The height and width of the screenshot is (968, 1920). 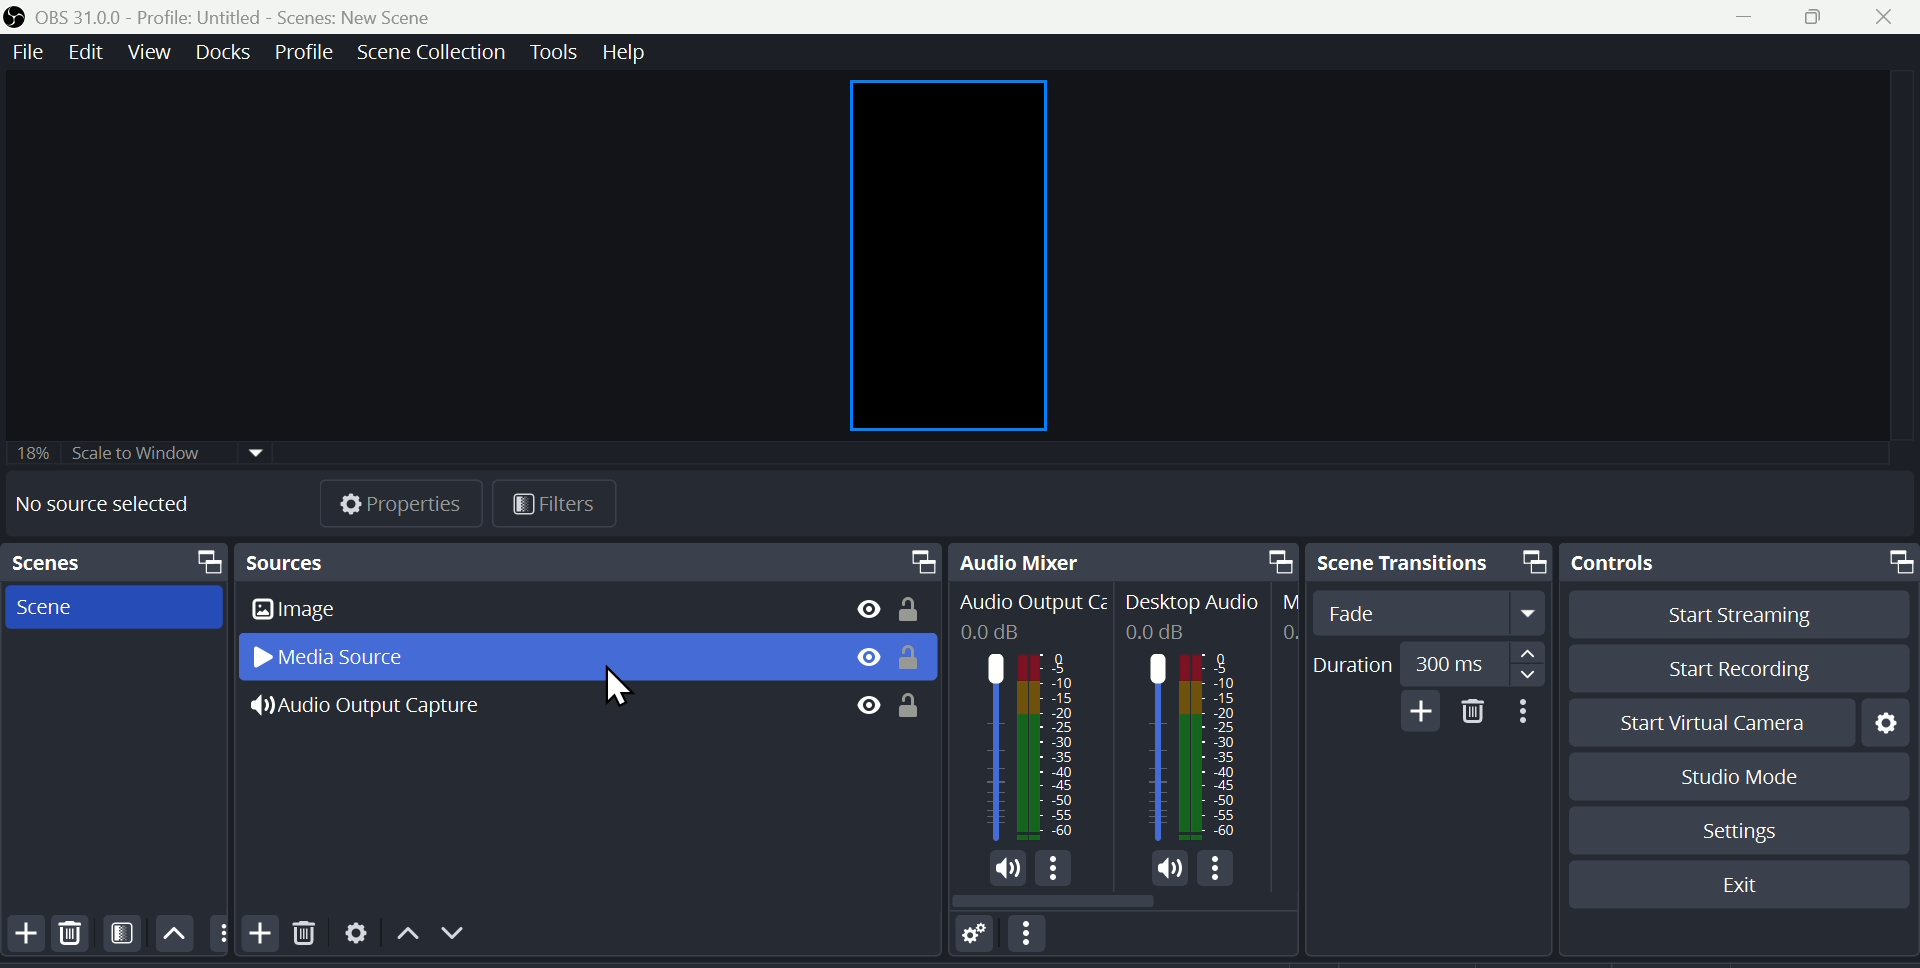 I want to click on Media source, so click(x=347, y=658).